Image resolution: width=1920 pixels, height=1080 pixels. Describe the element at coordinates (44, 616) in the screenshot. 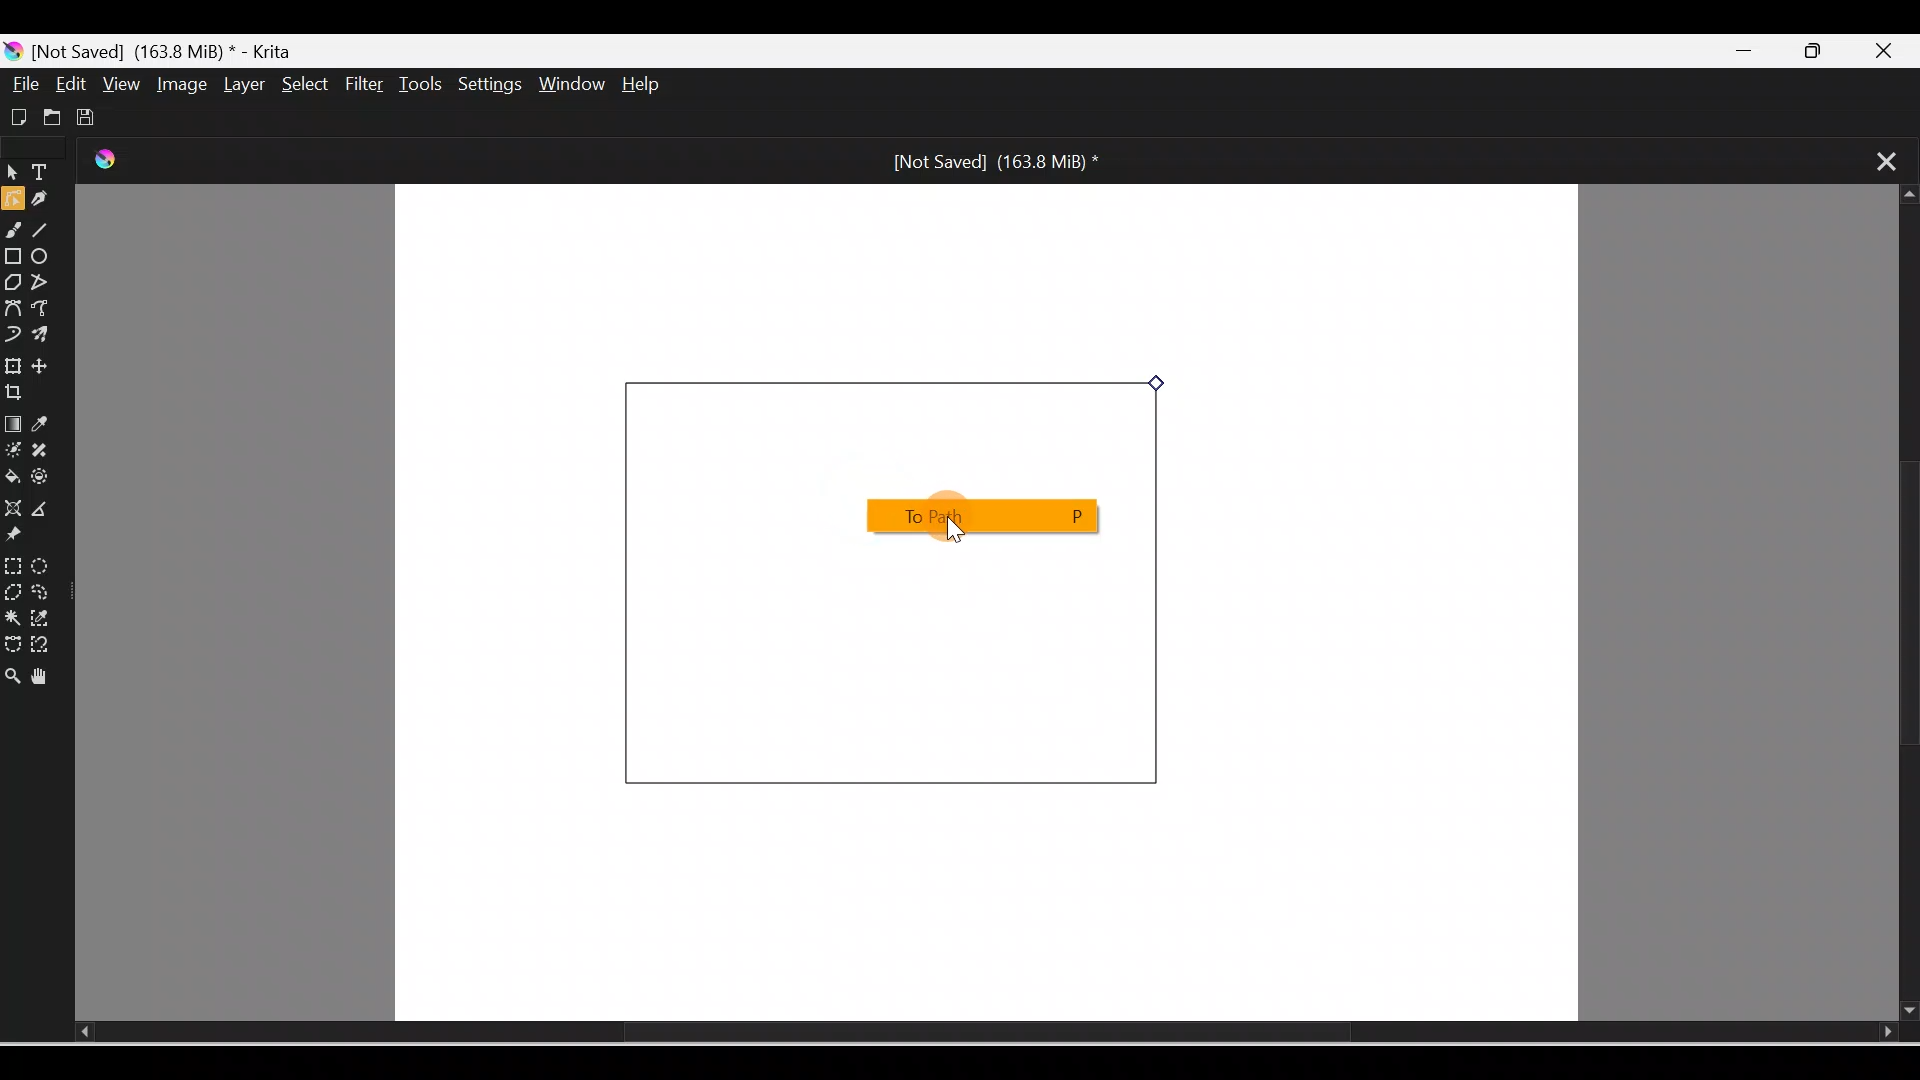

I see `Similar color selection tool` at that location.